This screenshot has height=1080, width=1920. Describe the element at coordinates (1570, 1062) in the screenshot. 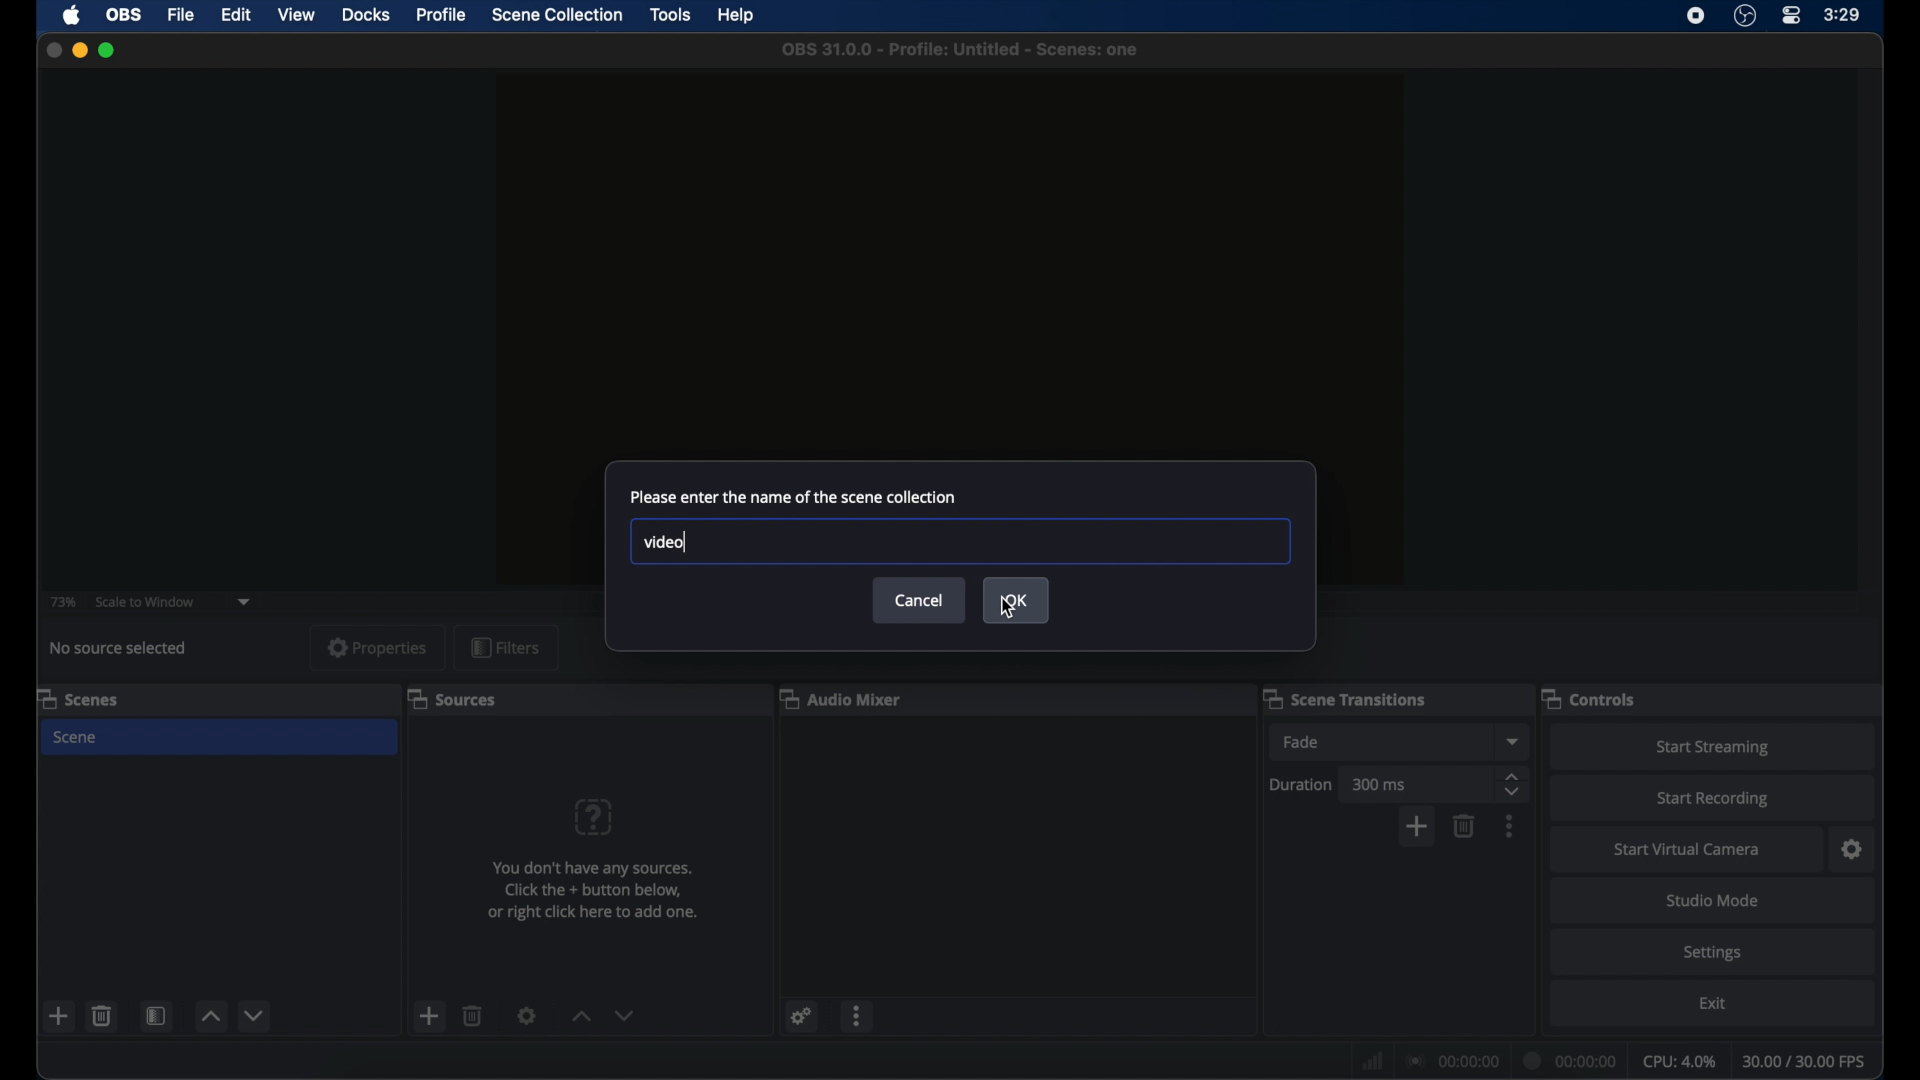

I see `duration` at that location.